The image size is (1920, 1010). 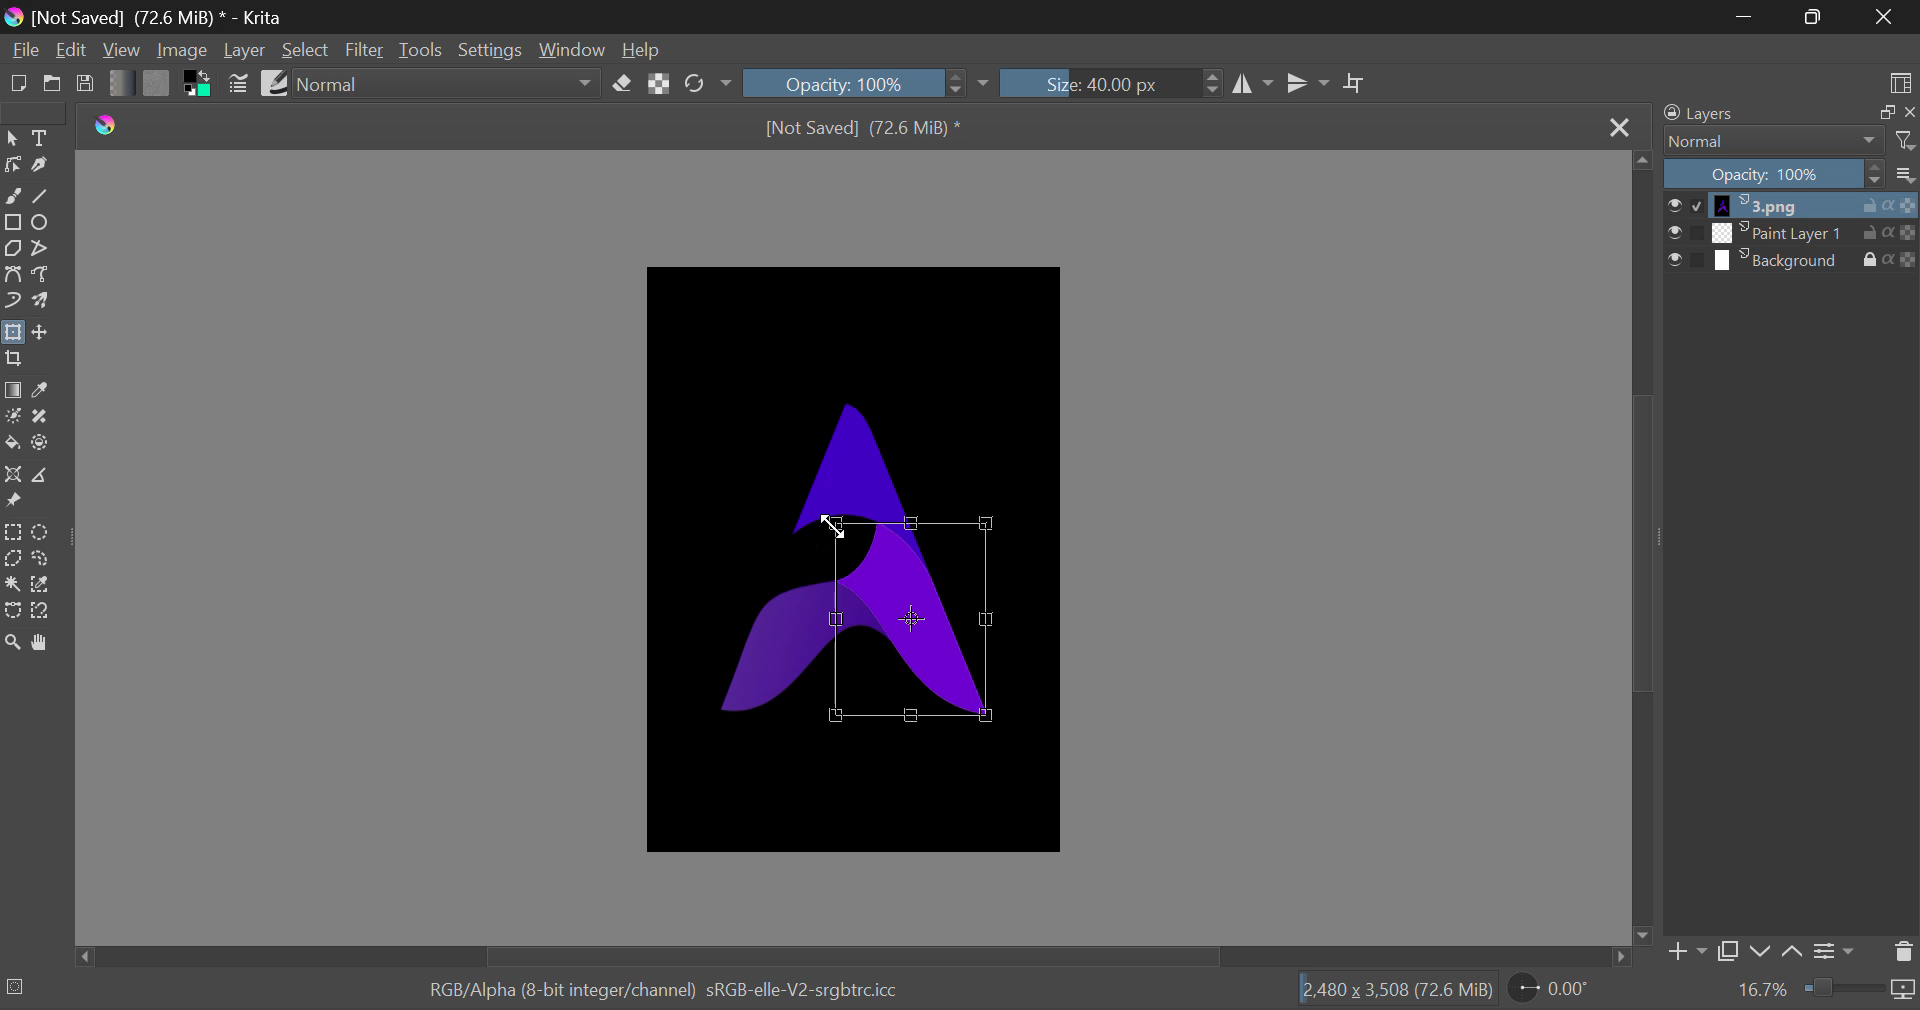 I want to click on layer 1, so click(x=1782, y=206).